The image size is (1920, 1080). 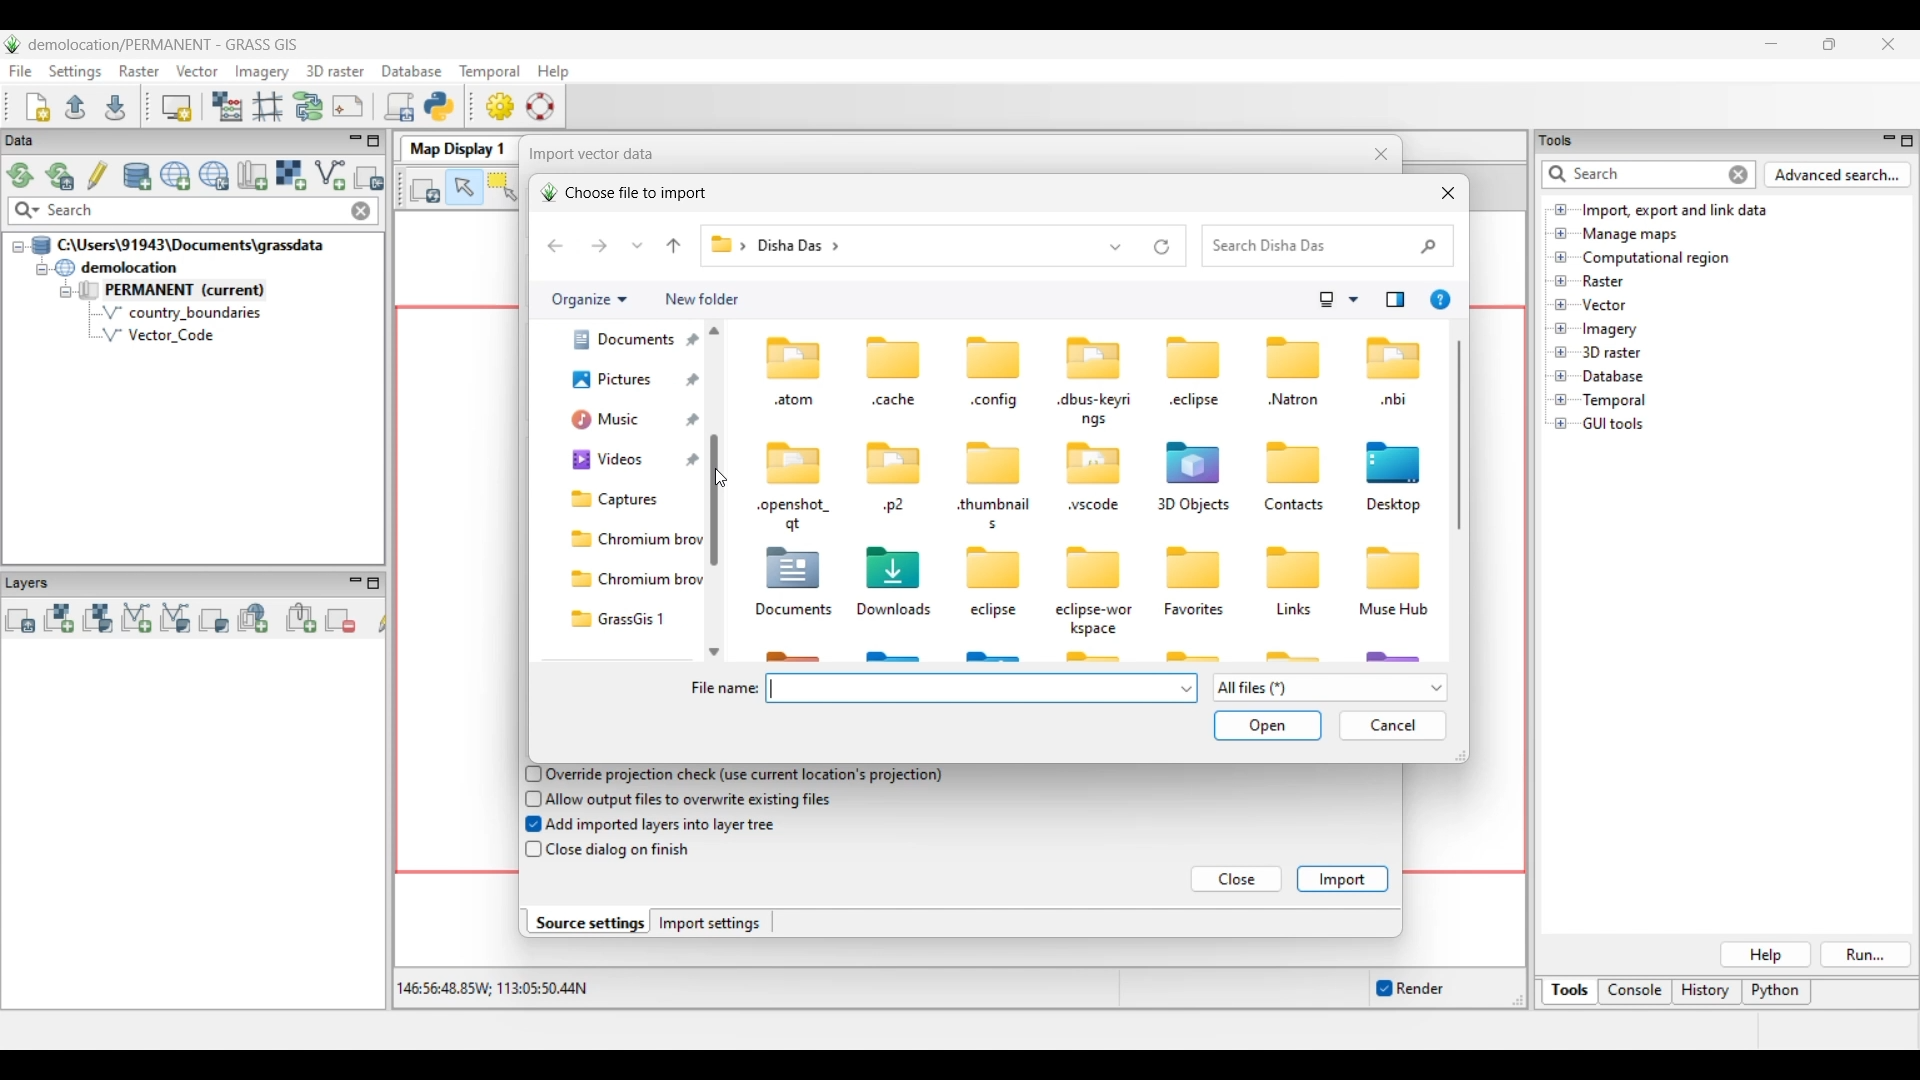 I want to click on Minimize, so click(x=1771, y=44).